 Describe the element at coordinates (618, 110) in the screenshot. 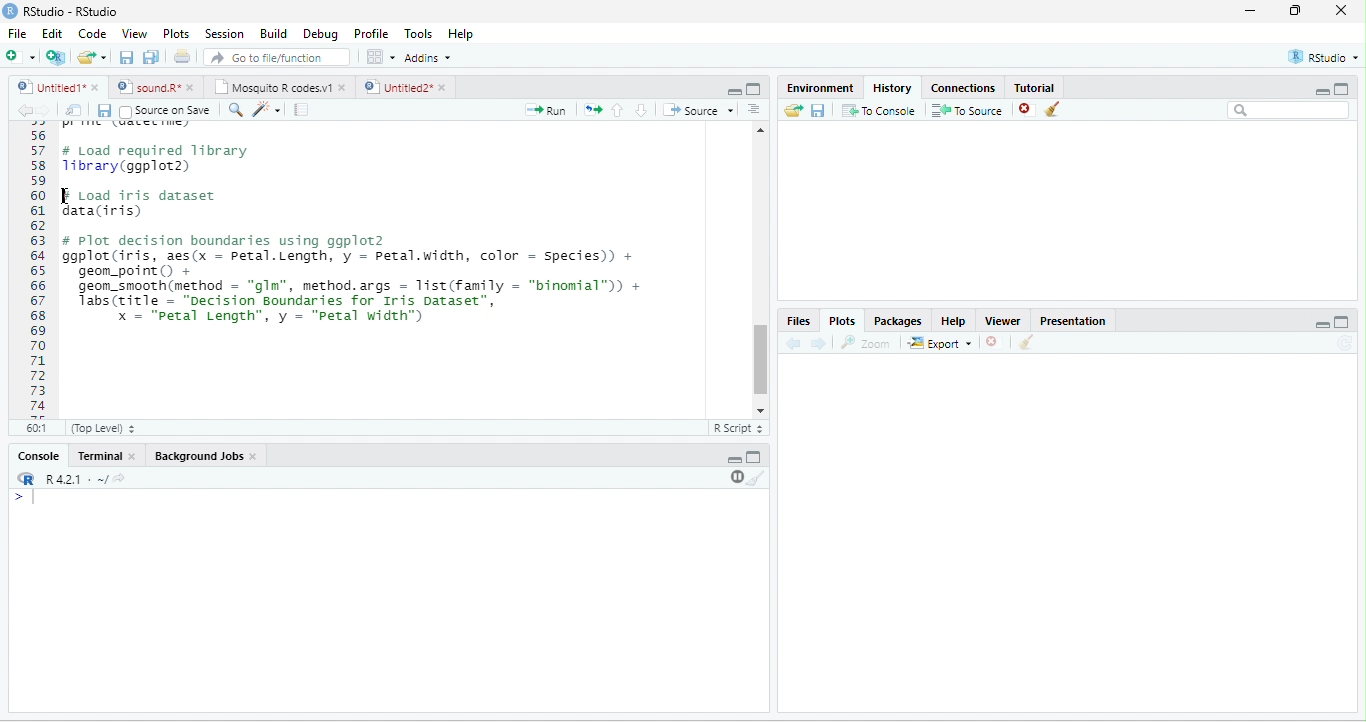

I see `up` at that location.